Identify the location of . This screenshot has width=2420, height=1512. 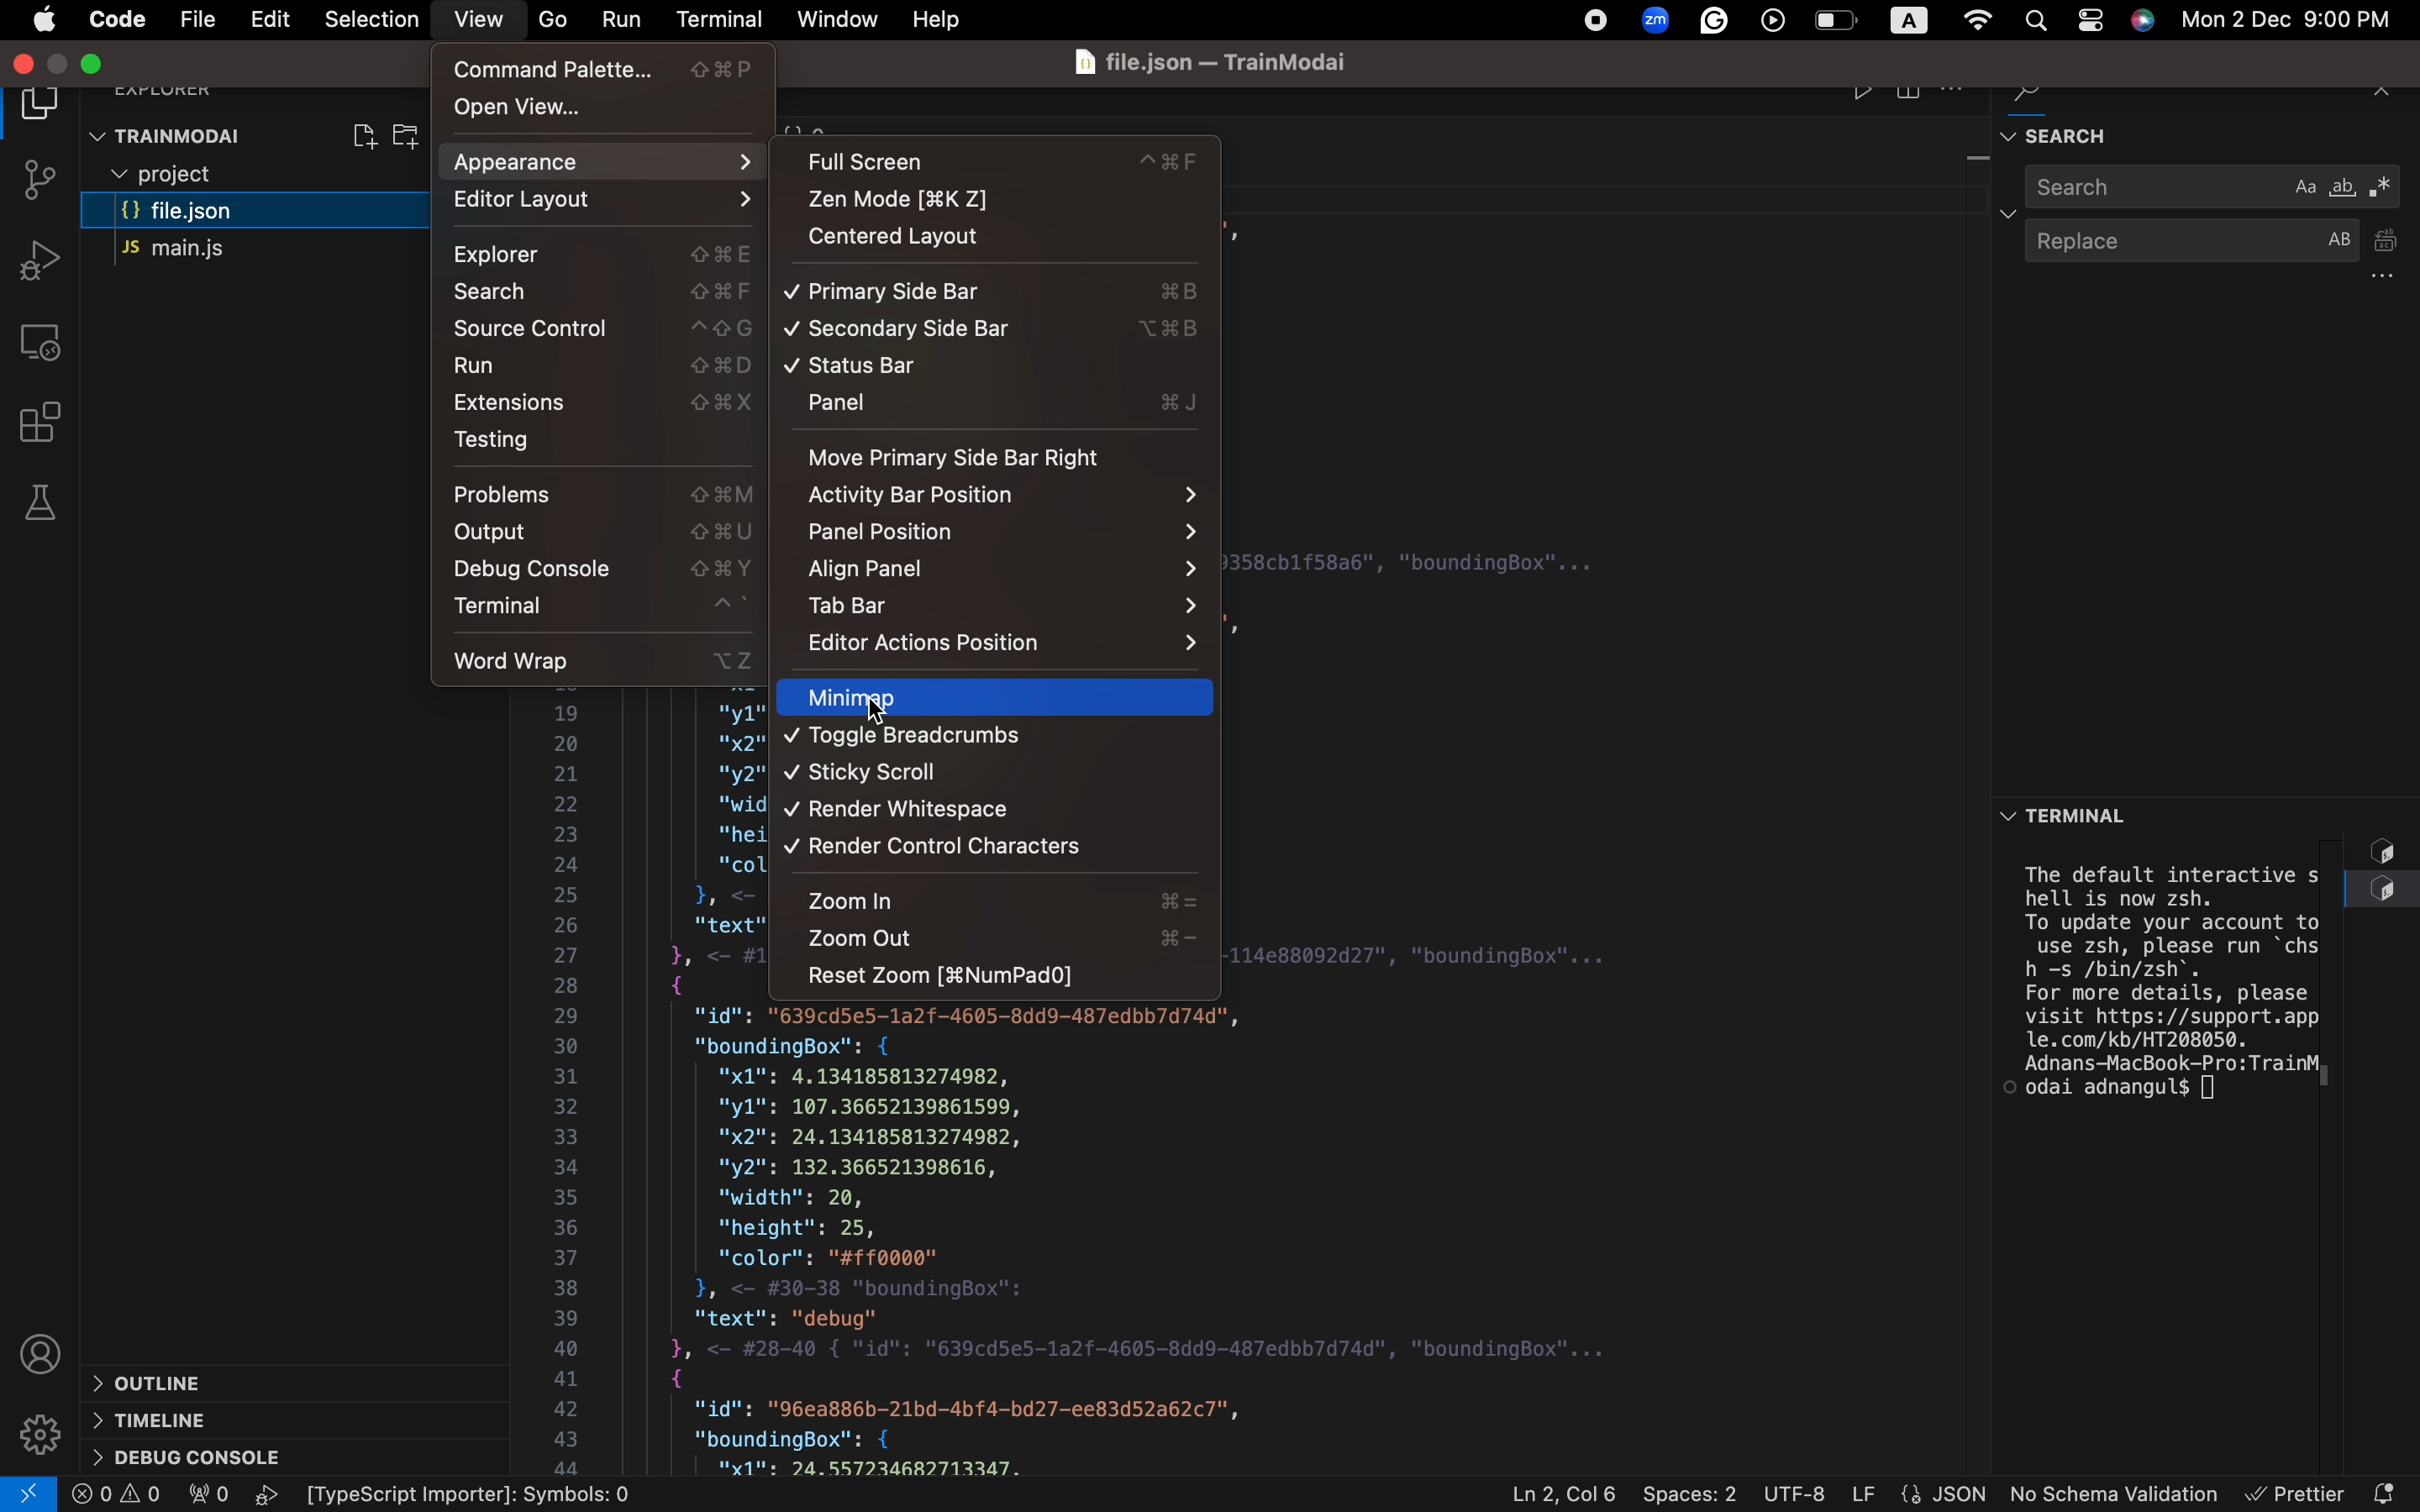
(598, 532).